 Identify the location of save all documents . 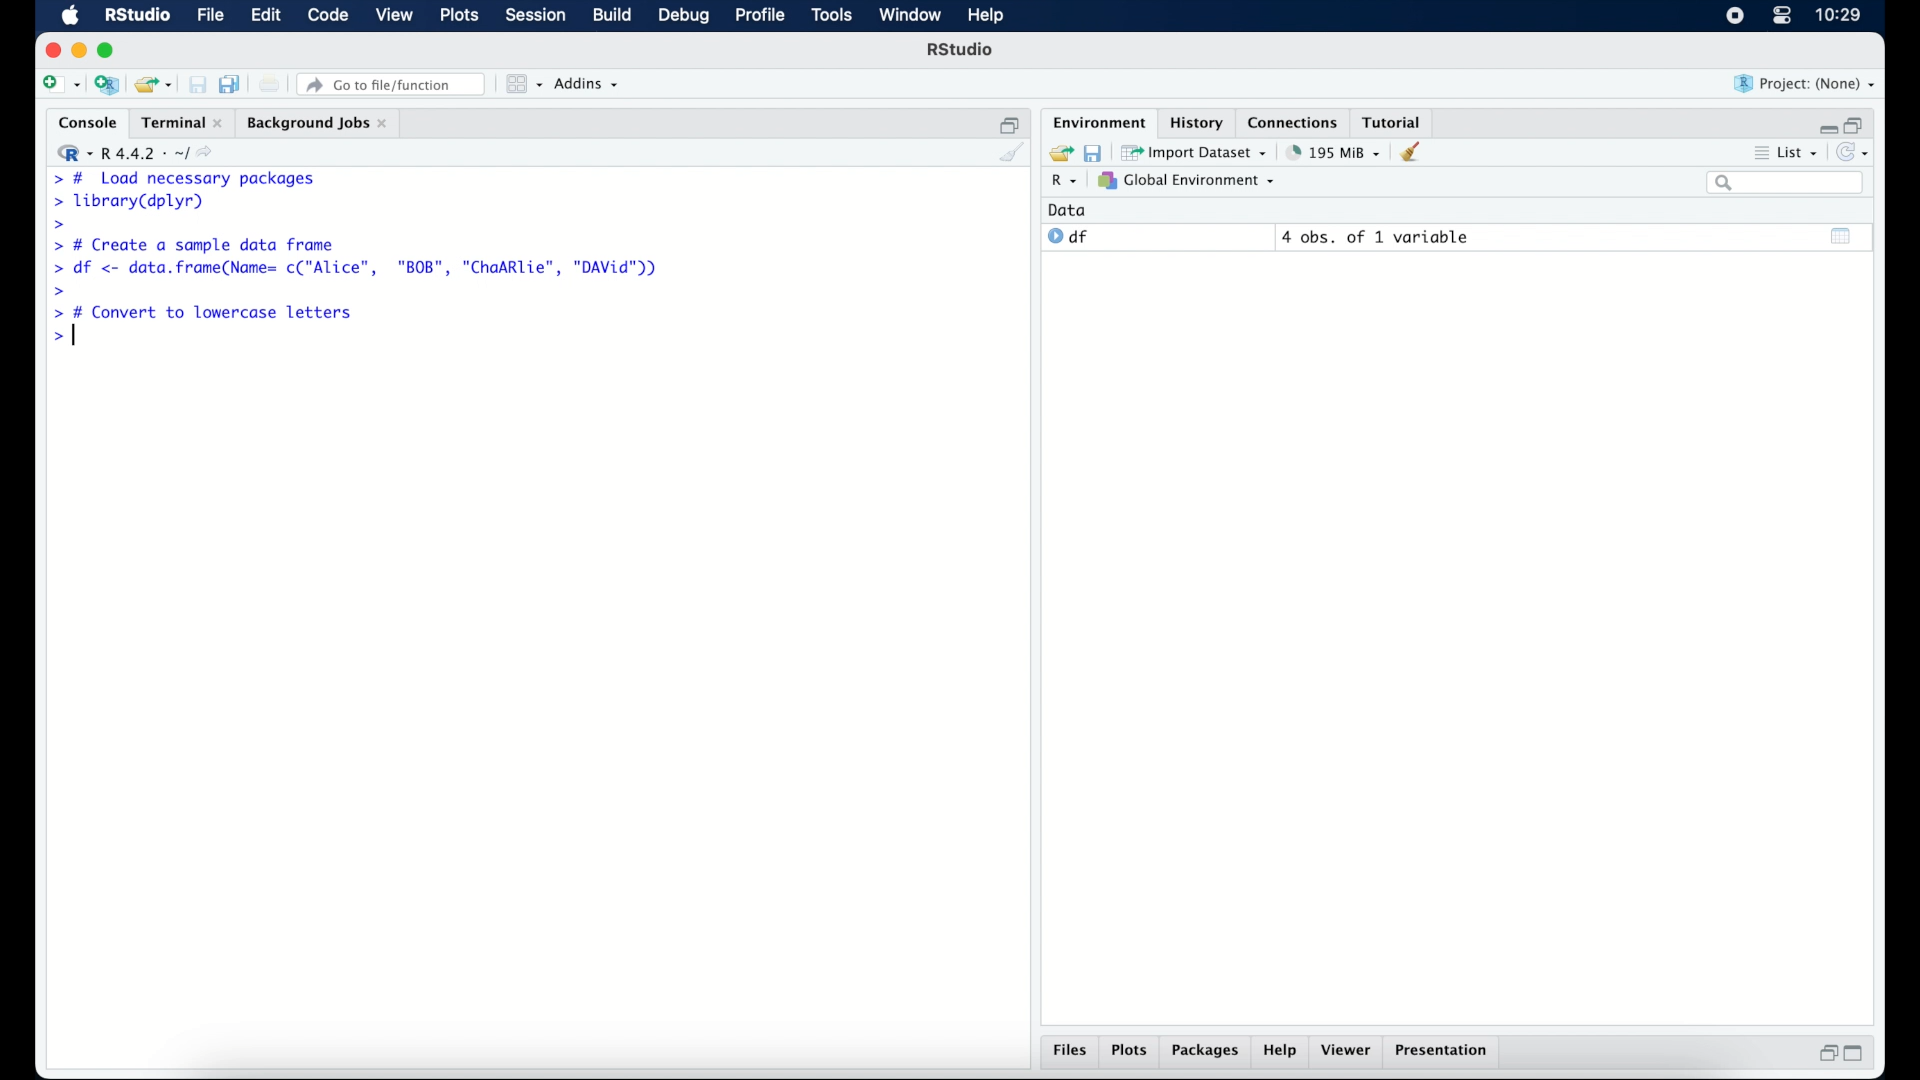
(232, 83).